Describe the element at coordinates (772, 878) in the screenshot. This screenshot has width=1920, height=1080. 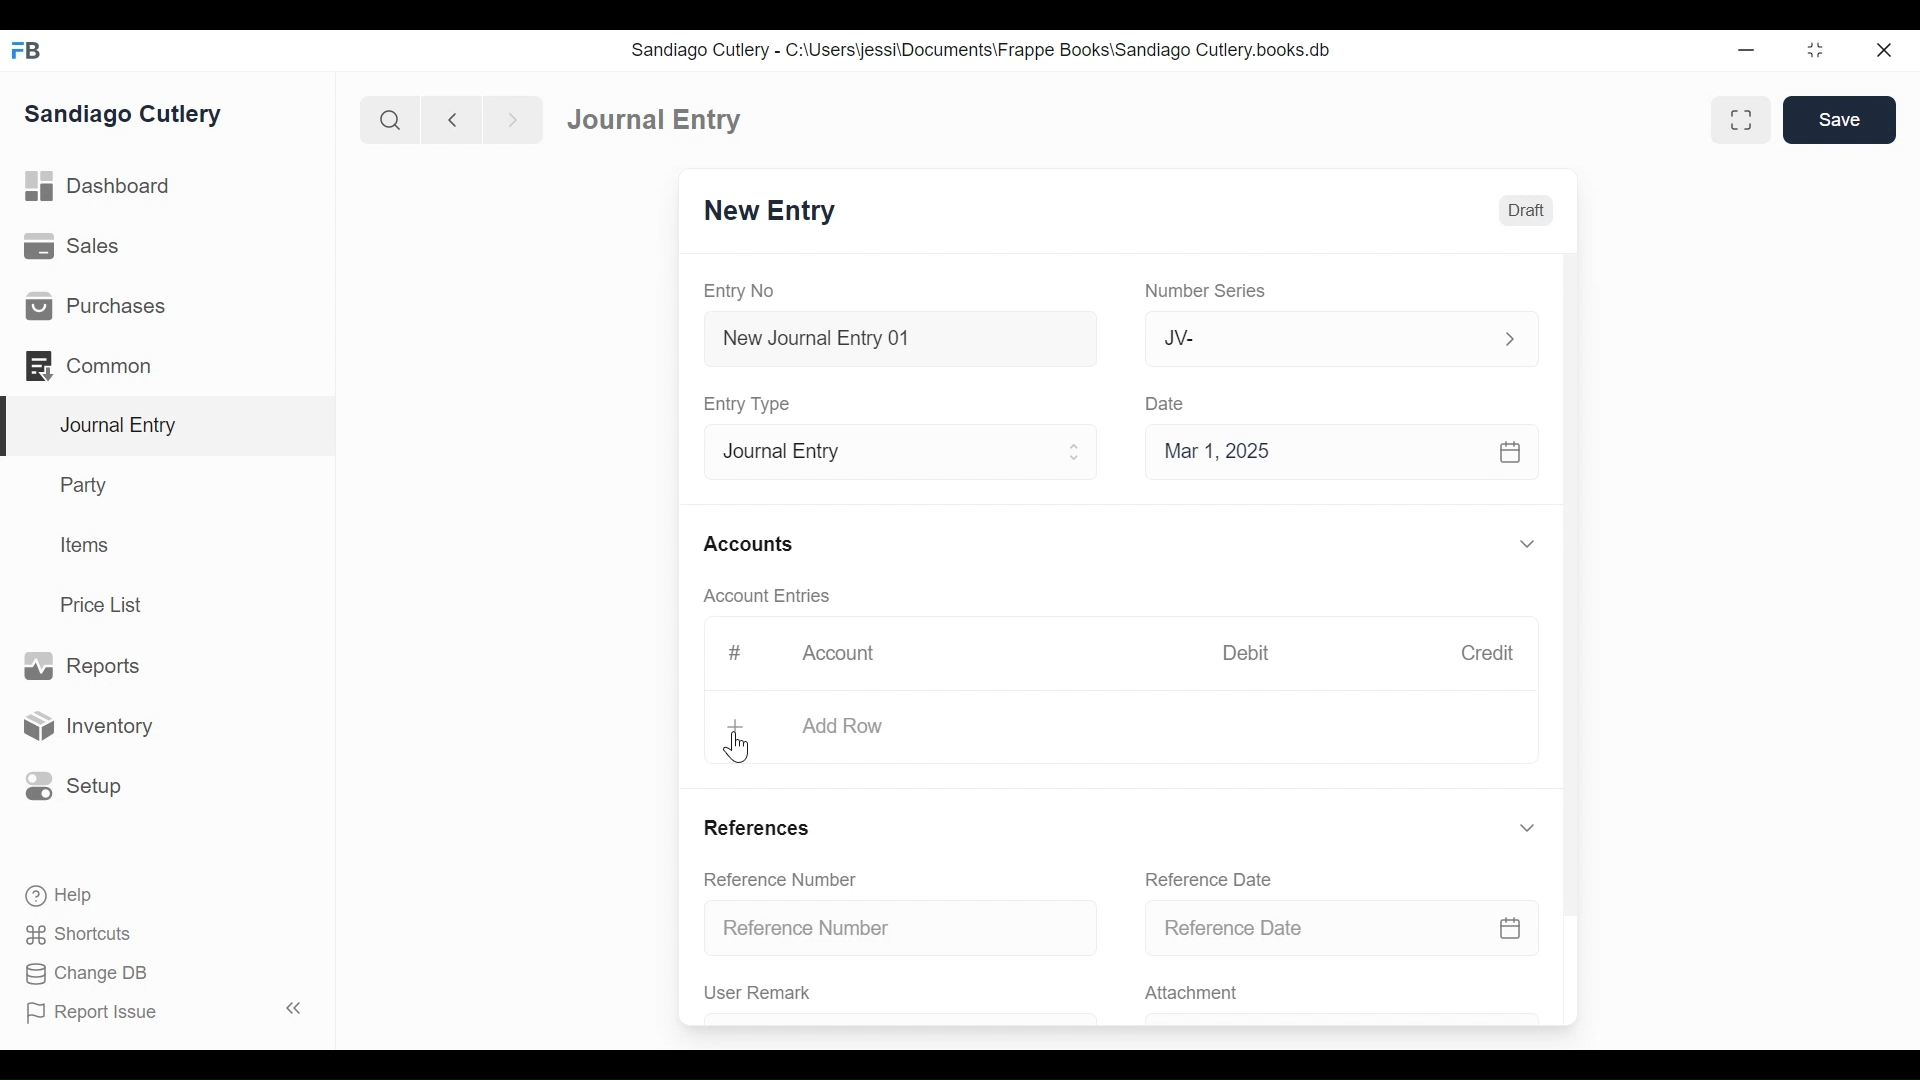
I see `Reference Number` at that location.